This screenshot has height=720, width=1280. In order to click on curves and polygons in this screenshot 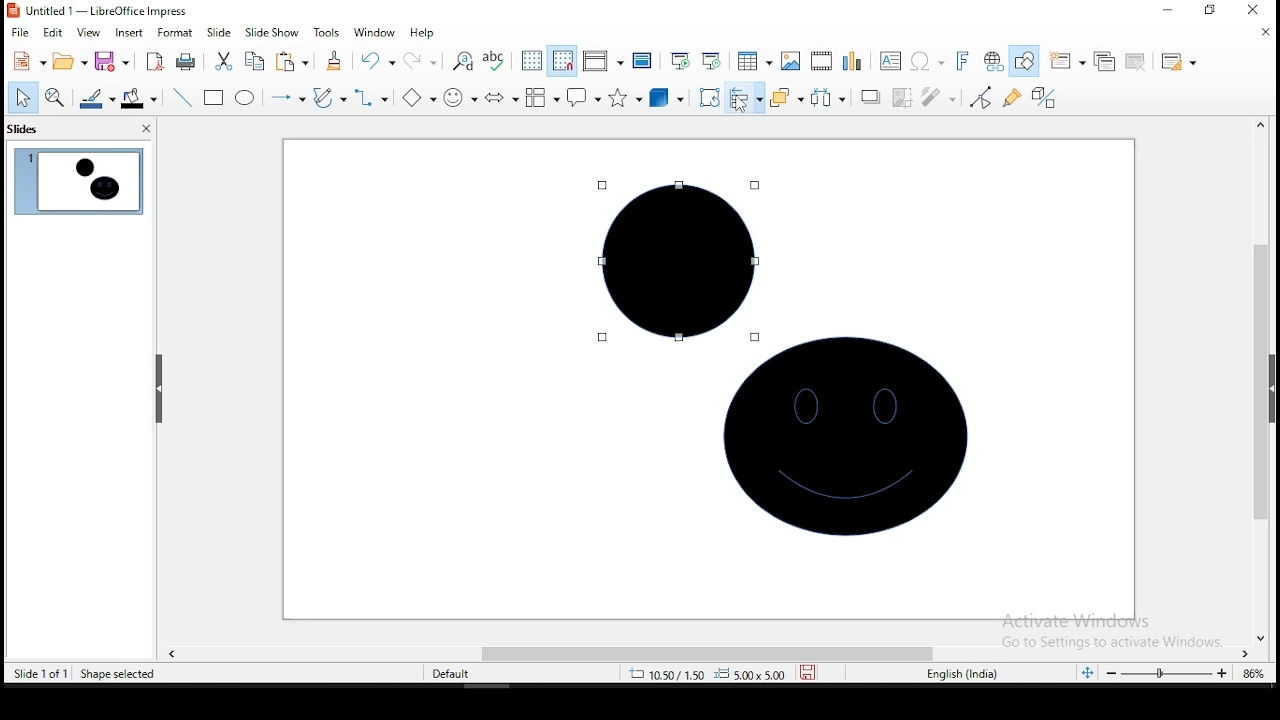, I will do `click(330, 96)`.